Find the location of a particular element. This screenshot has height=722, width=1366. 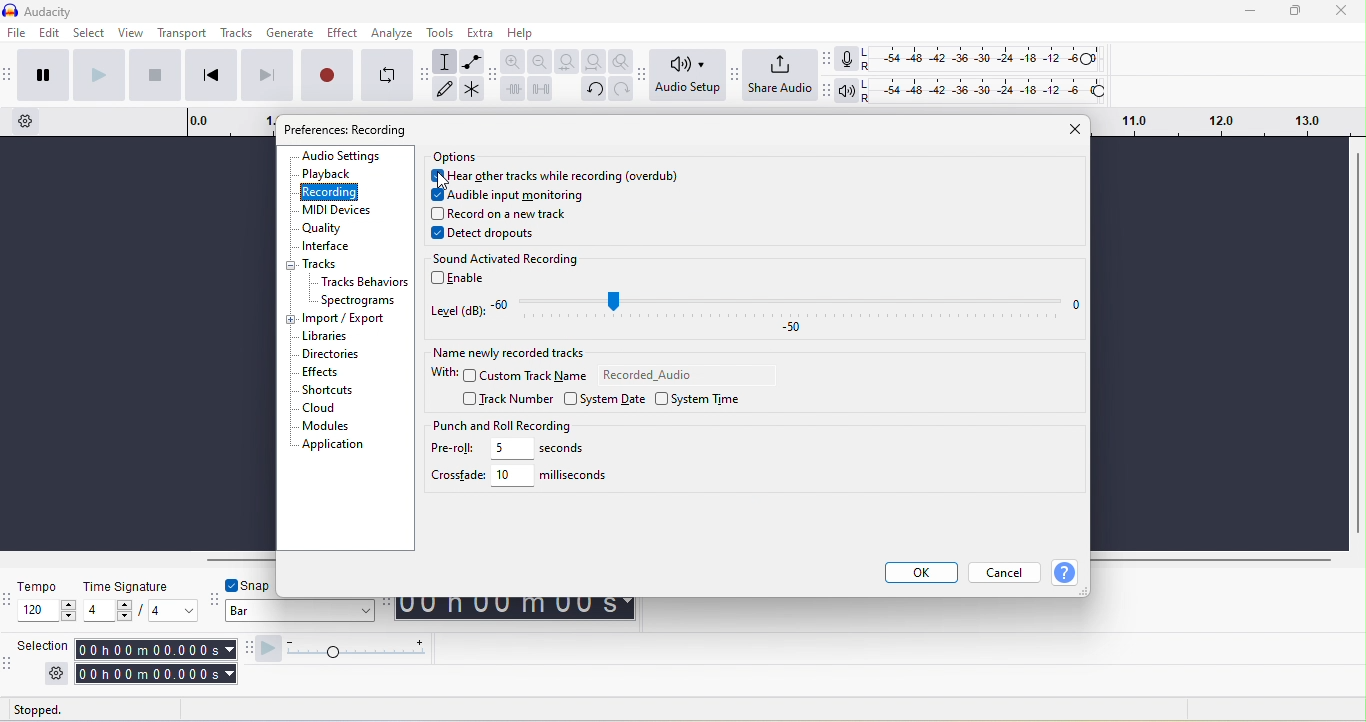

fit selection to width is located at coordinates (566, 61).